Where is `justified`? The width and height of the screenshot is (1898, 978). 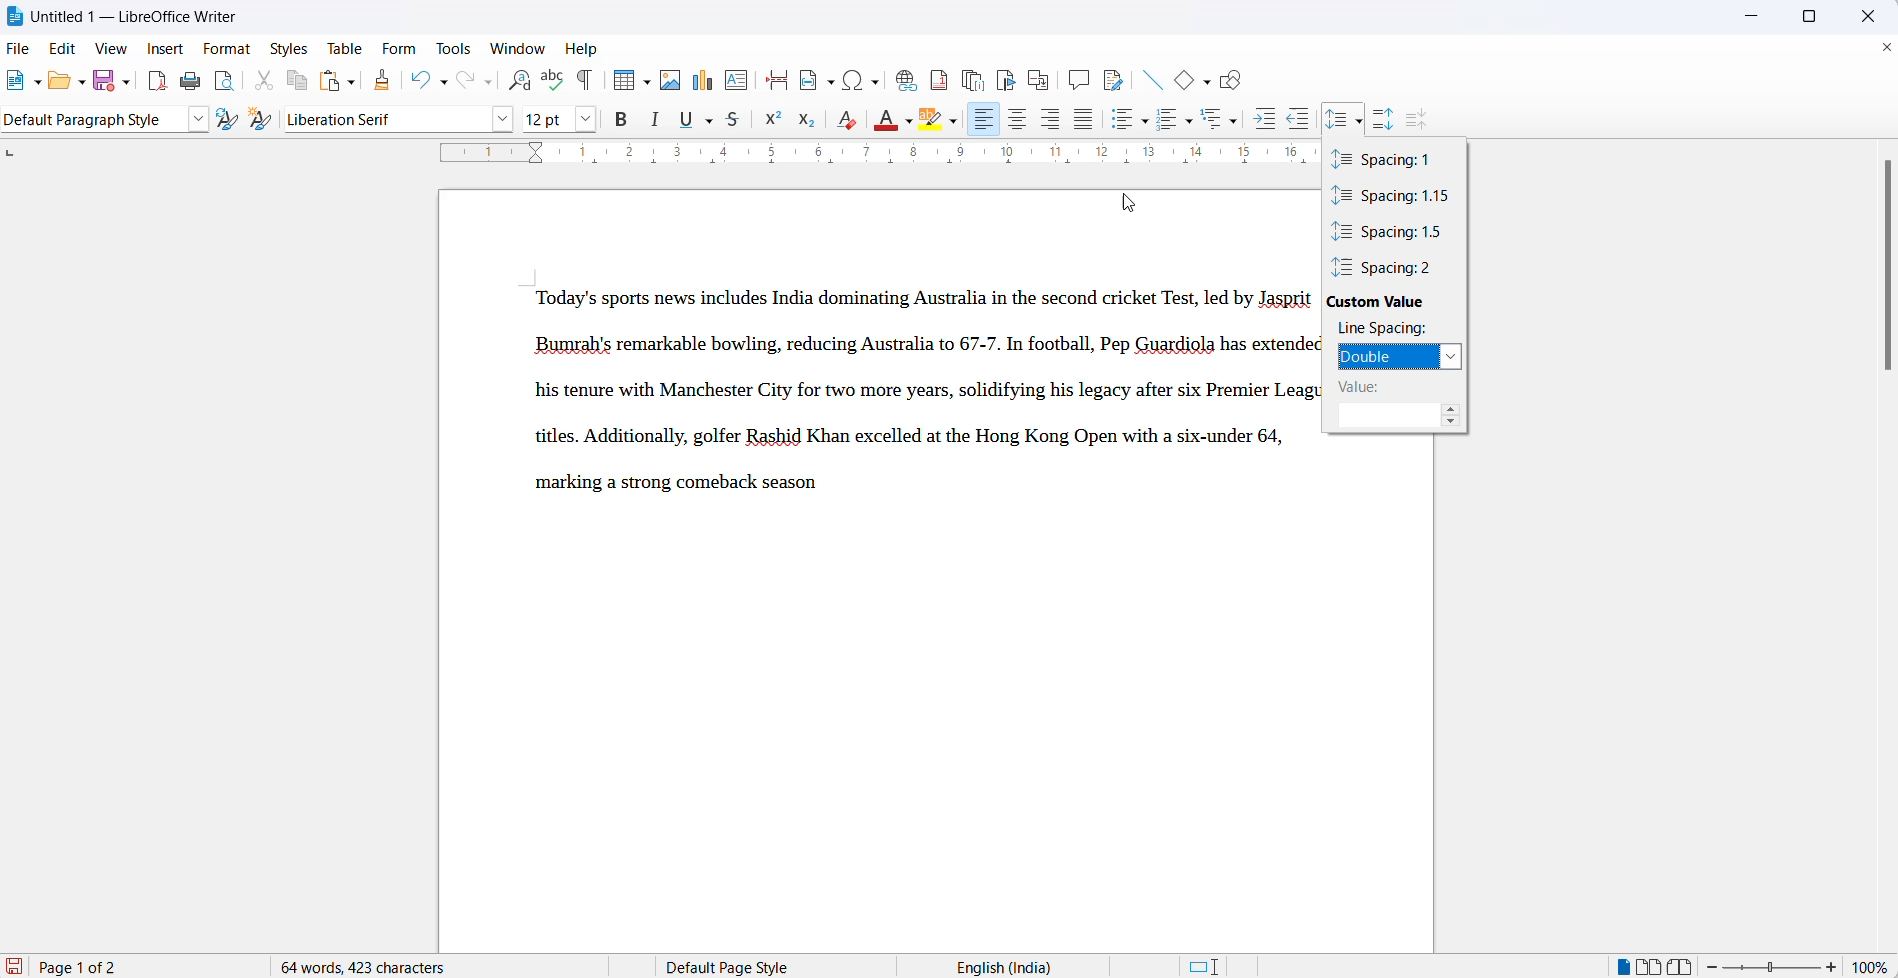
justified is located at coordinates (1083, 120).